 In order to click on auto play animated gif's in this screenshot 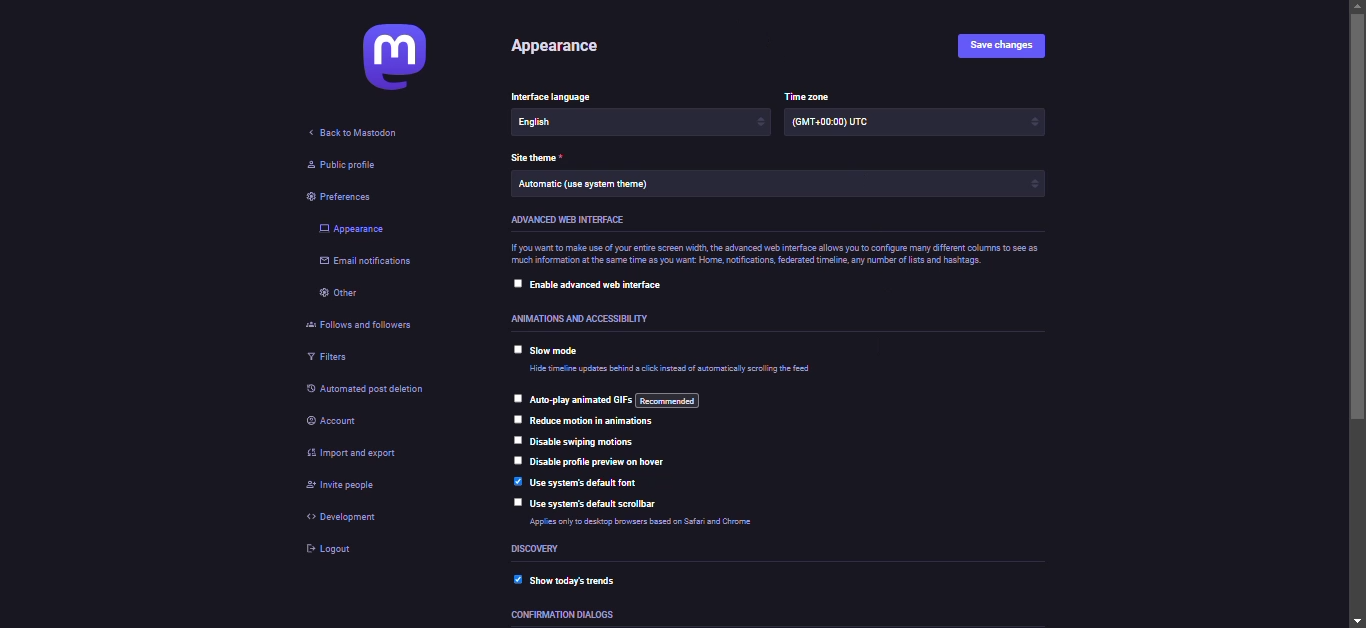, I will do `click(614, 399)`.